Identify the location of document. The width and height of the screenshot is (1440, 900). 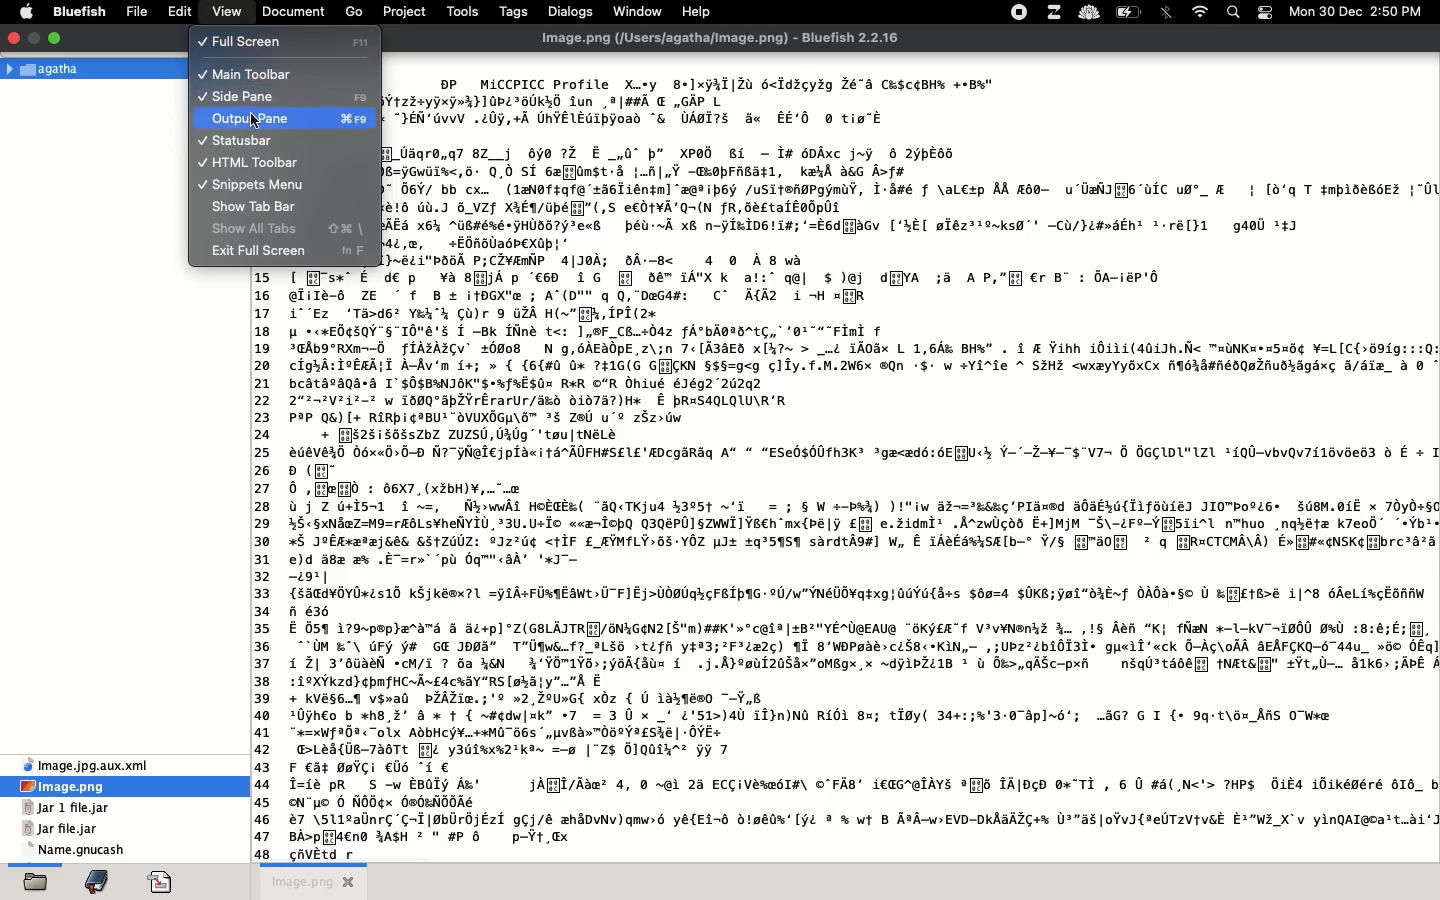
(292, 11).